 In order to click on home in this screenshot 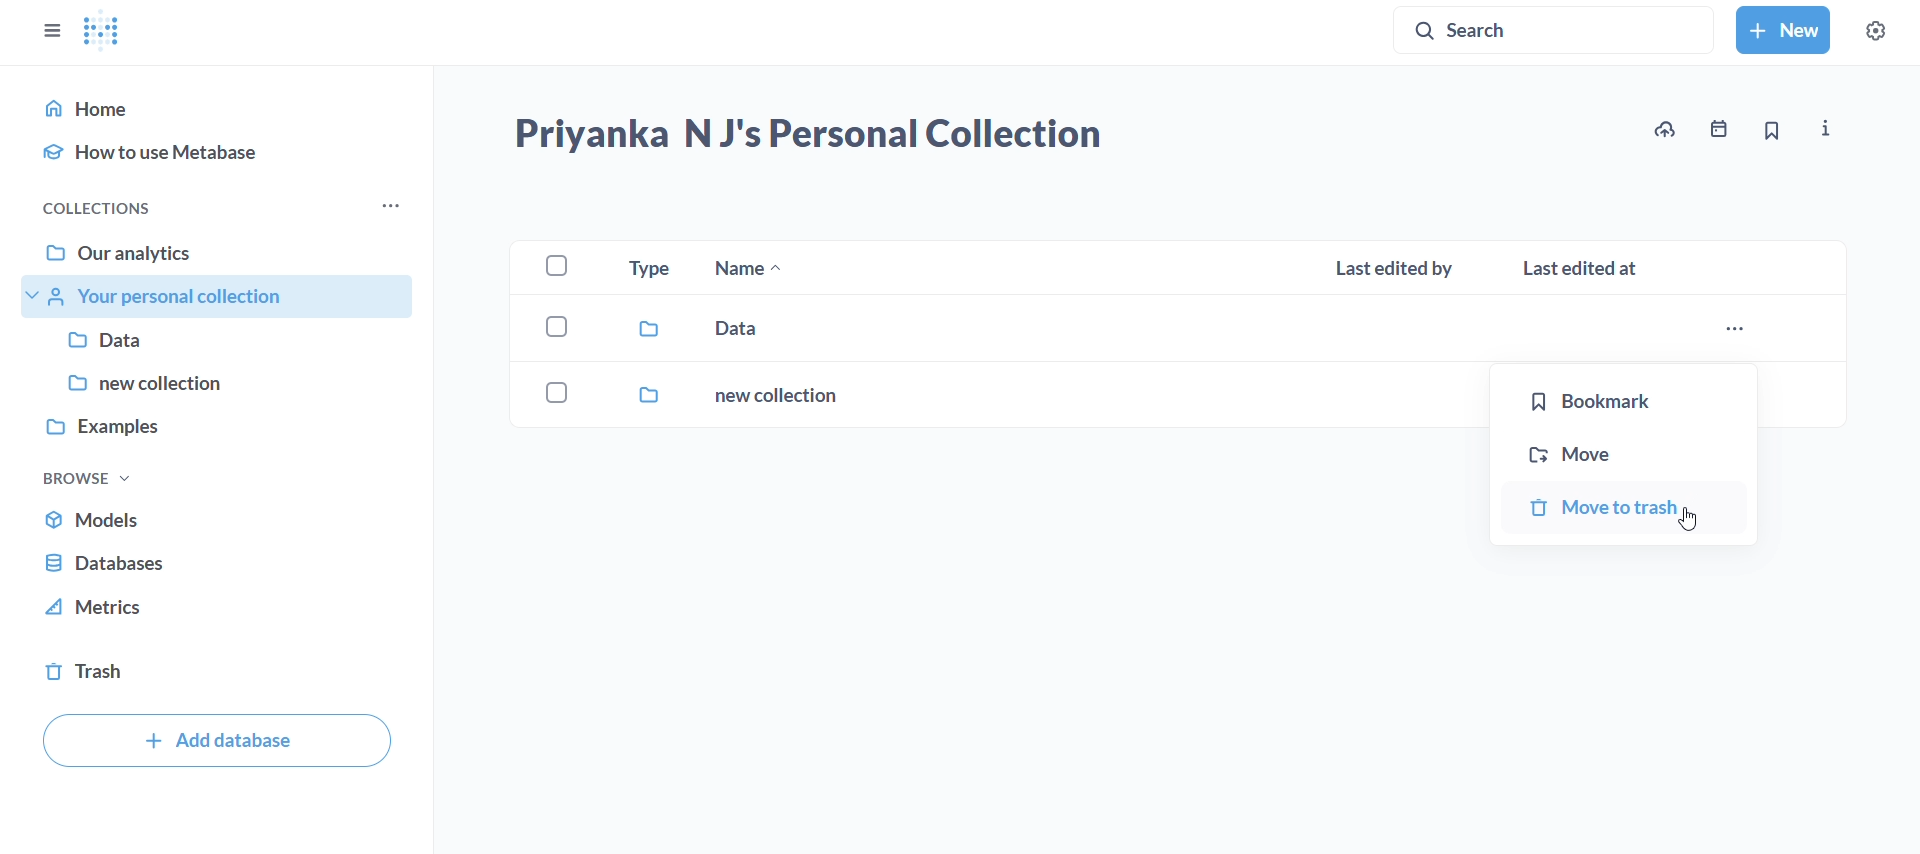, I will do `click(218, 109)`.